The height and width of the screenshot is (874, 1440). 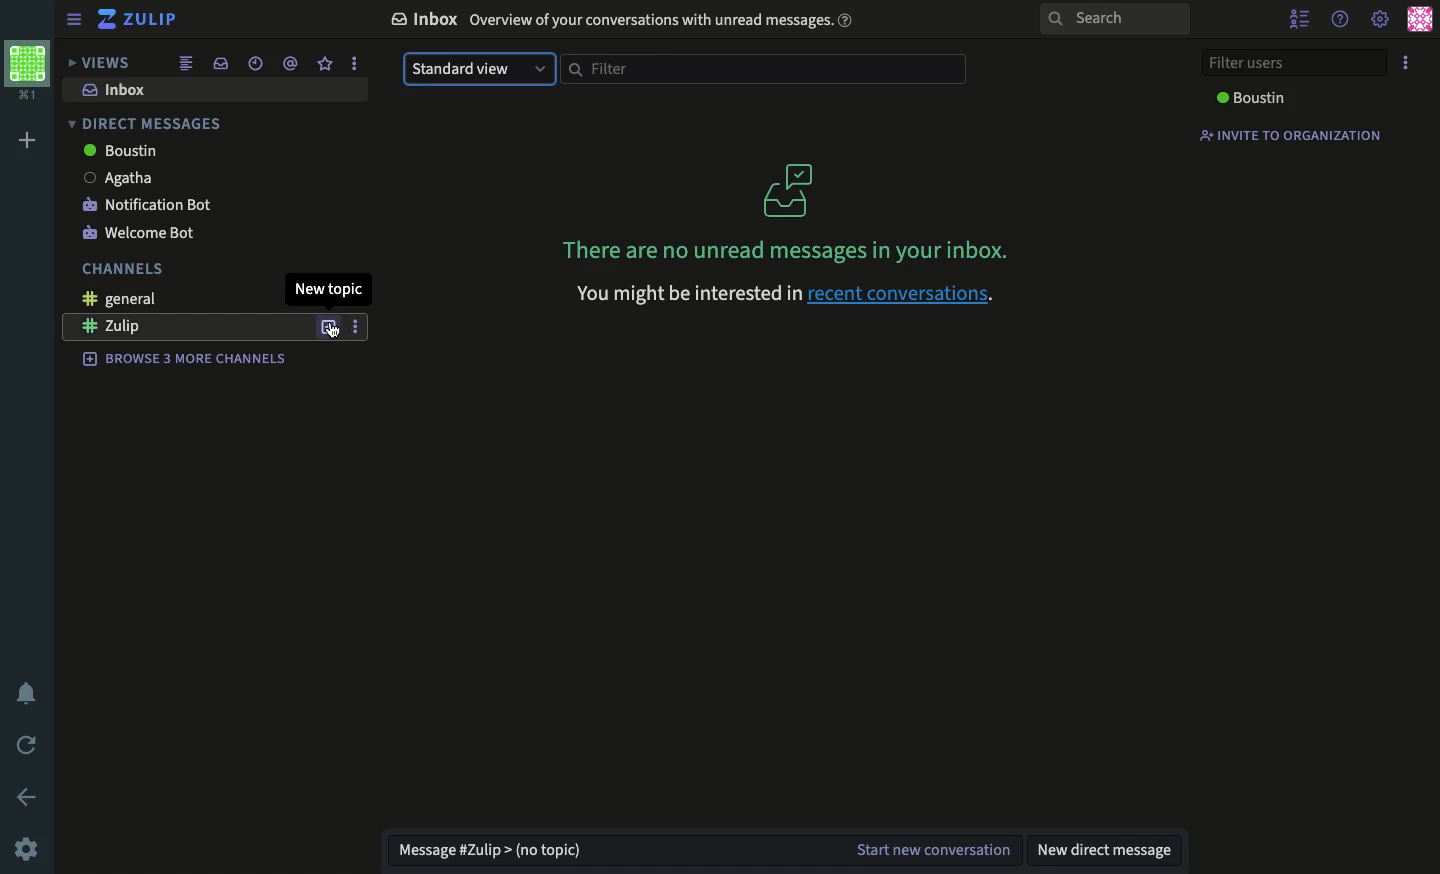 I want to click on views, so click(x=101, y=62).